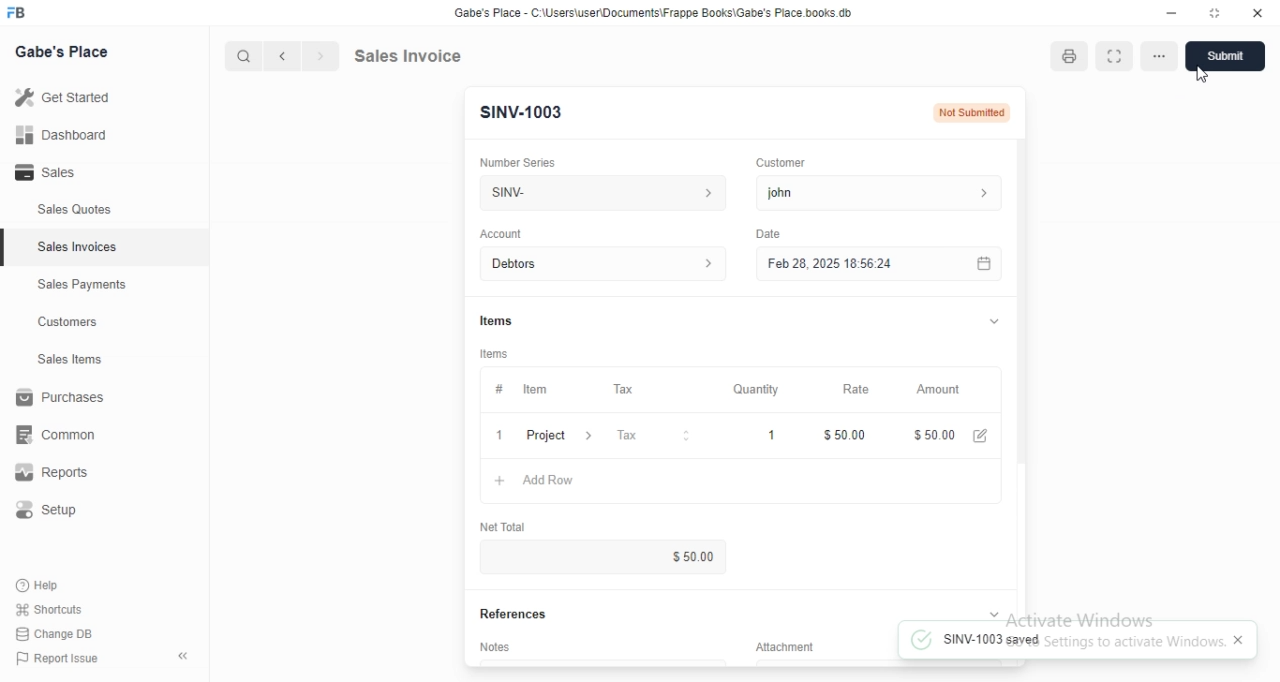 The width and height of the screenshot is (1280, 682). Describe the element at coordinates (876, 193) in the screenshot. I see `john` at that location.